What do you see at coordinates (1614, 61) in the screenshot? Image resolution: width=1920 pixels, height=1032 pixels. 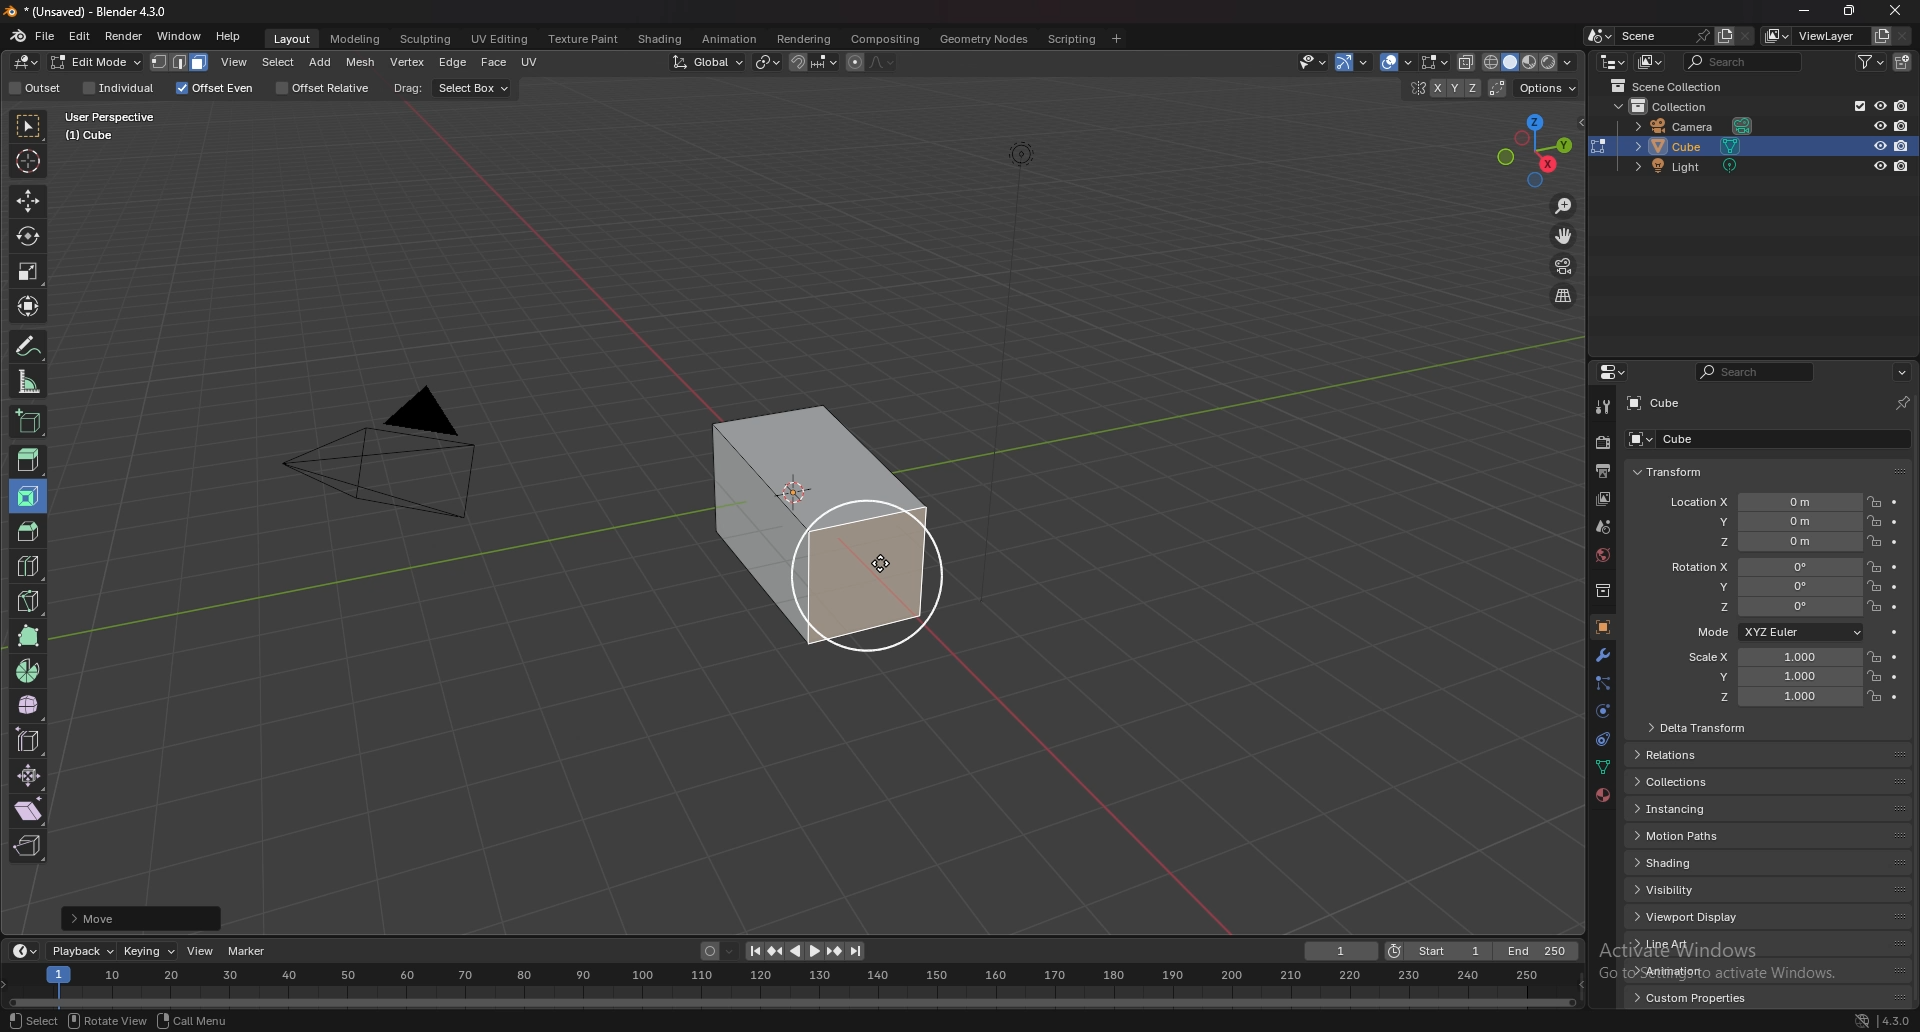 I see `editor type` at bounding box center [1614, 61].